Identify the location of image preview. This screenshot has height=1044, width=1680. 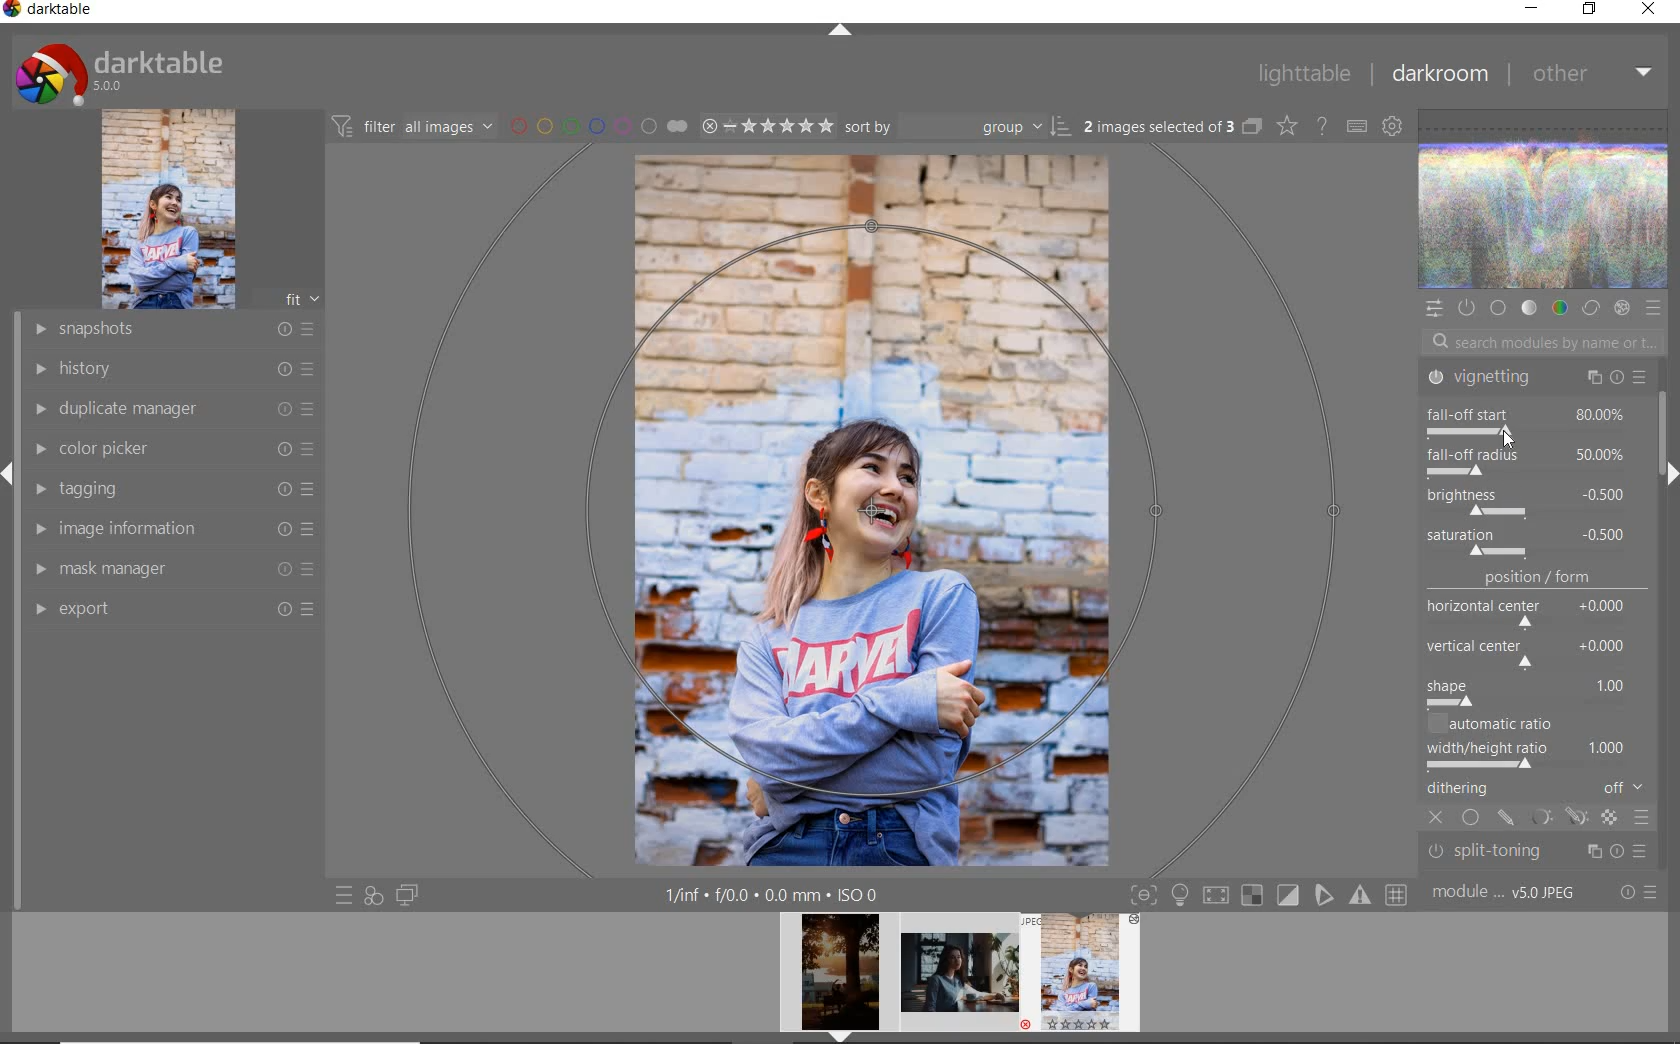
(834, 978).